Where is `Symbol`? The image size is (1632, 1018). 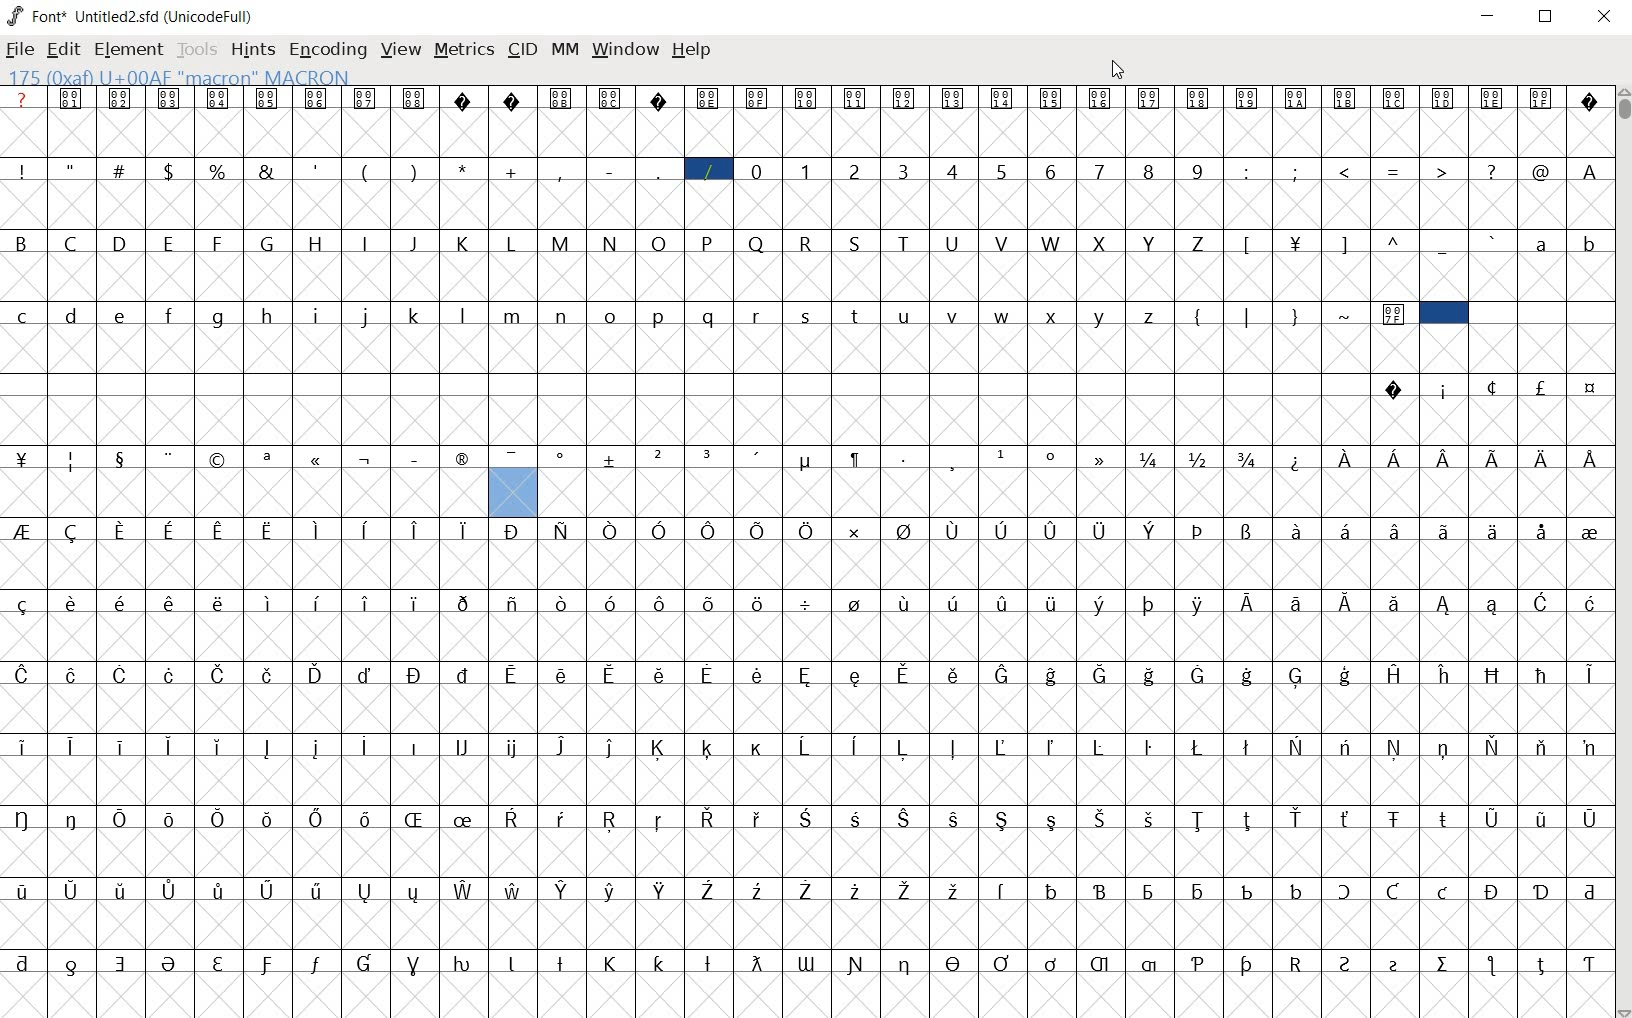 Symbol is located at coordinates (1590, 531).